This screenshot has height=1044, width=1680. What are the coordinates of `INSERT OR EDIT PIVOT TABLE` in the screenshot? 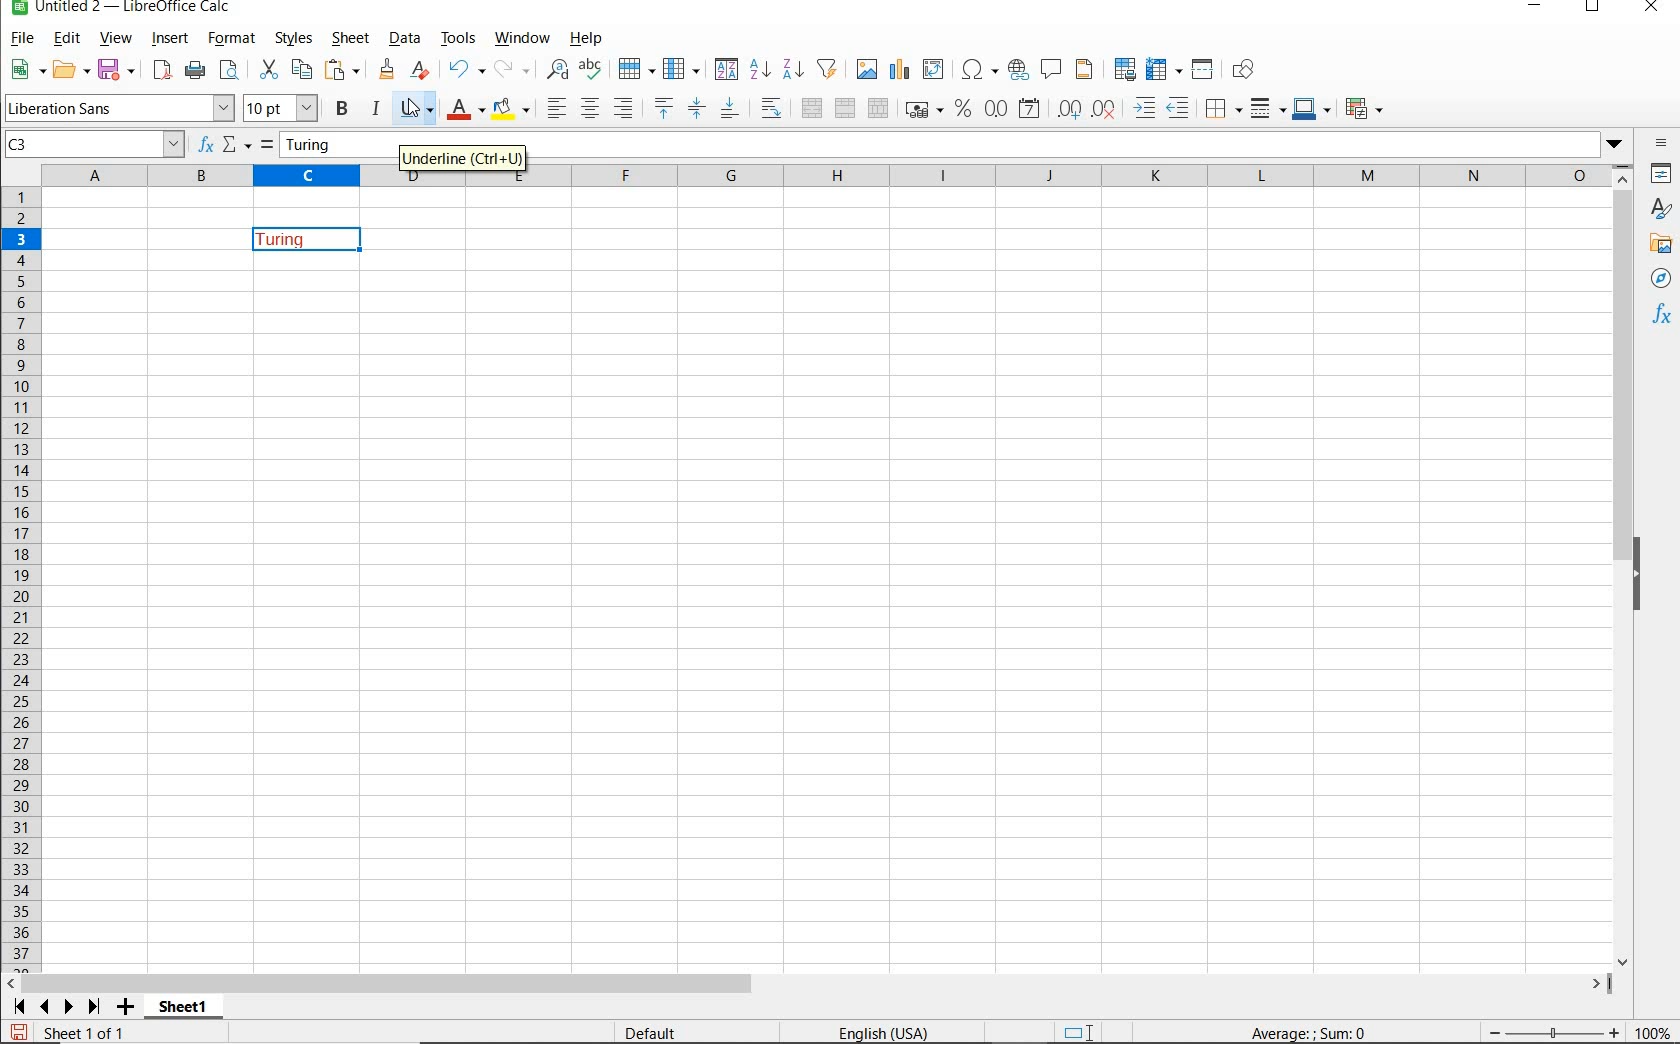 It's located at (933, 69).